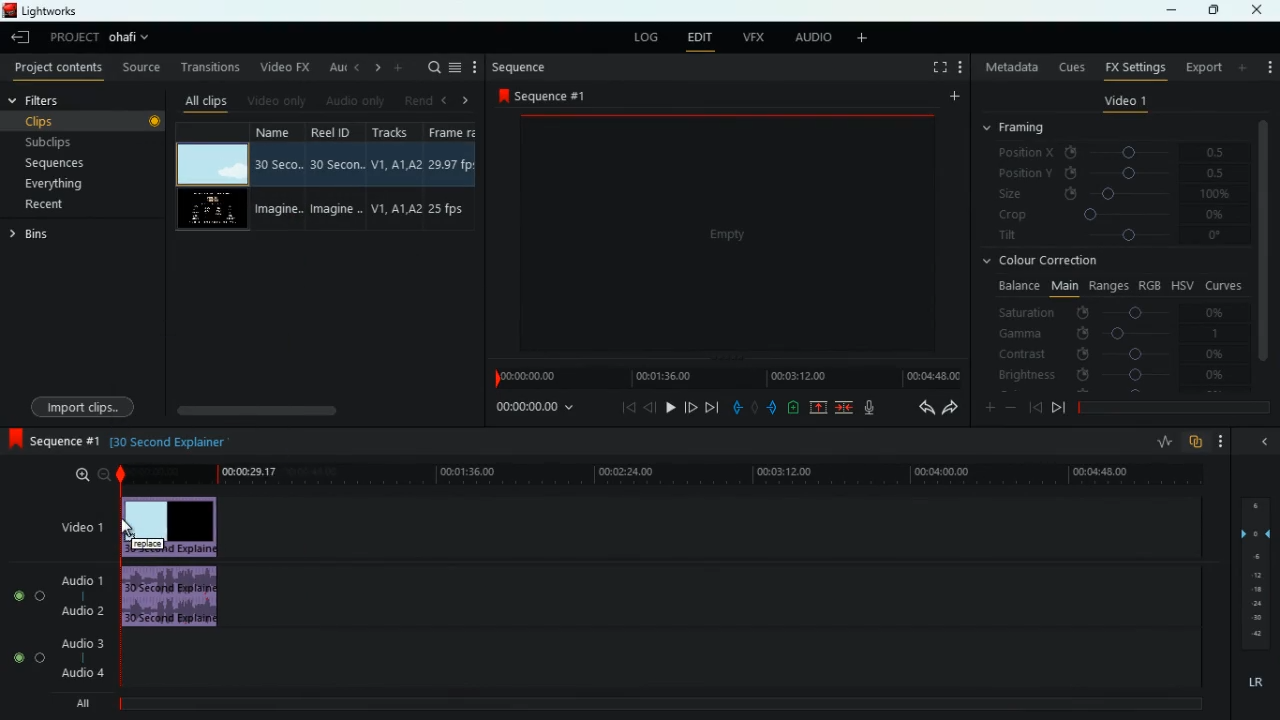  I want to click on full screen, so click(937, 68).